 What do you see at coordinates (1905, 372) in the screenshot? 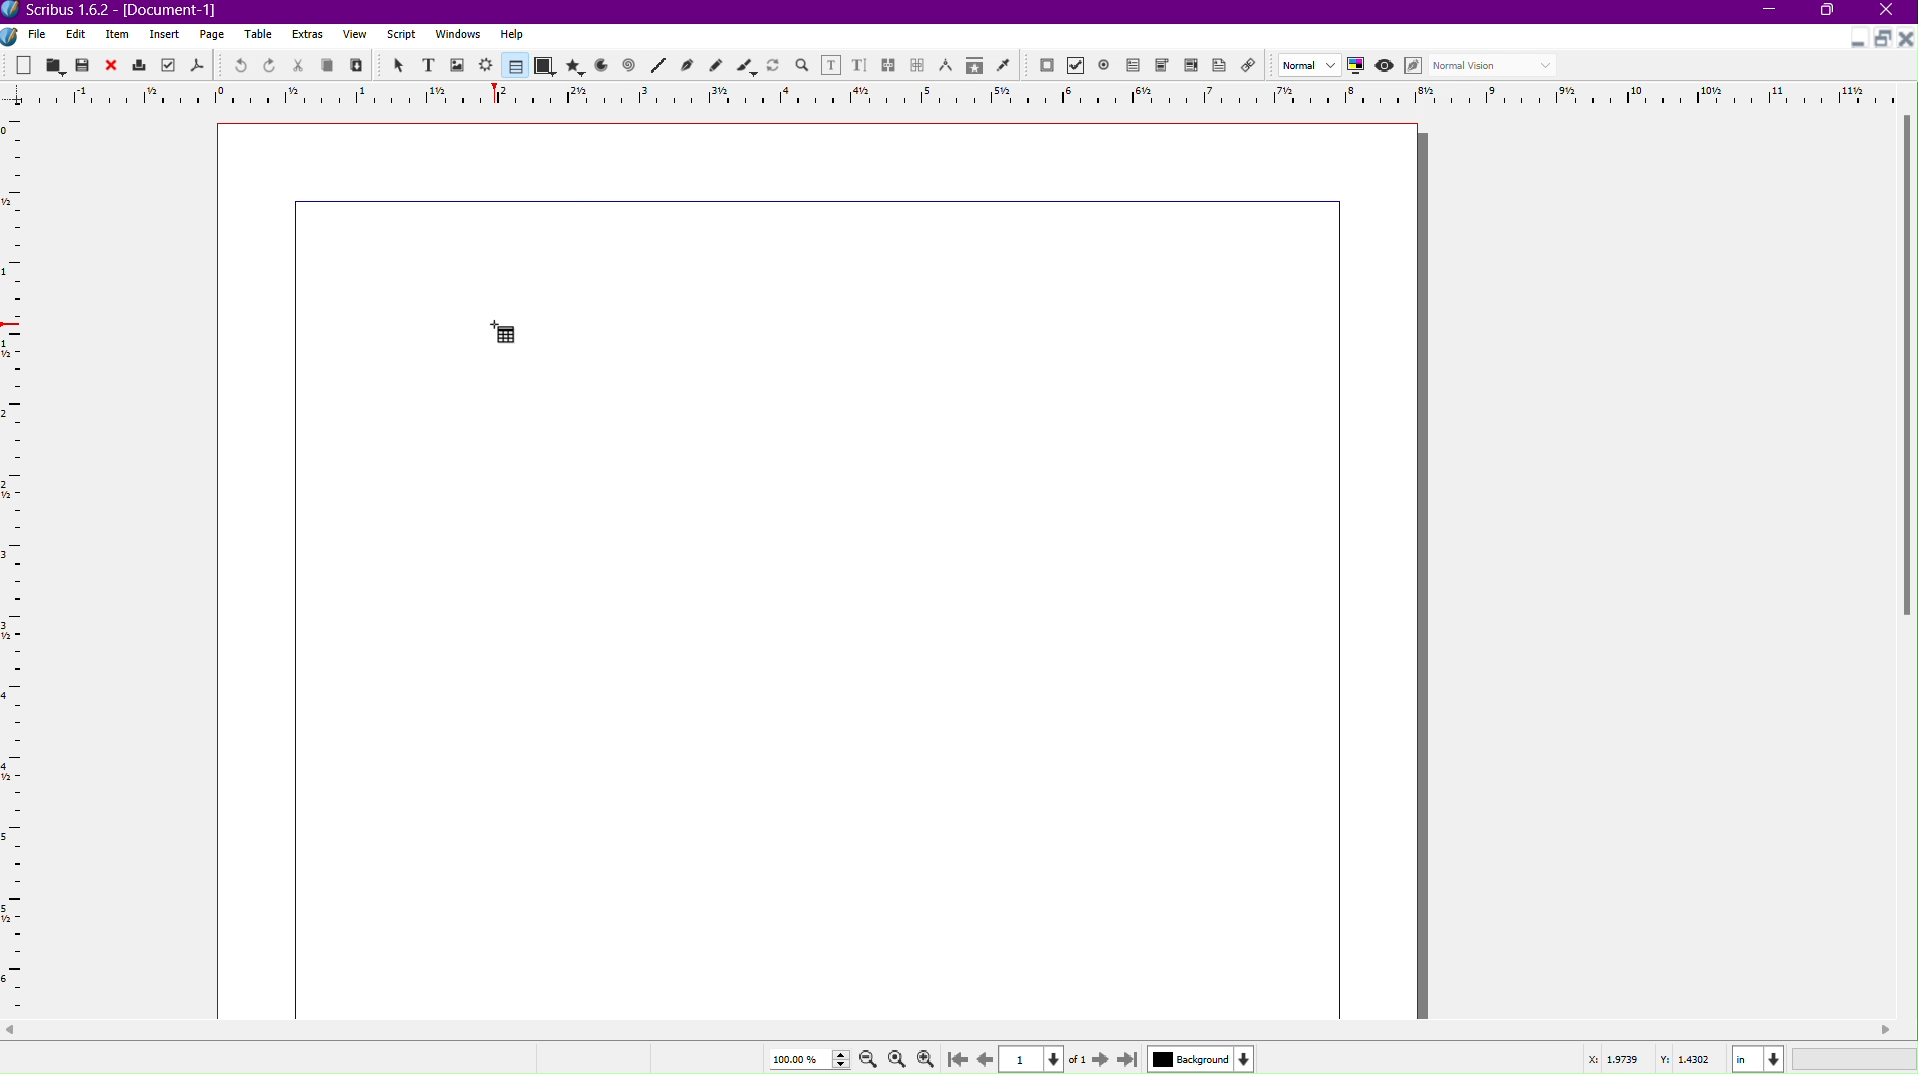
I see `Scrollbar` at bounding box center [1905, 372].